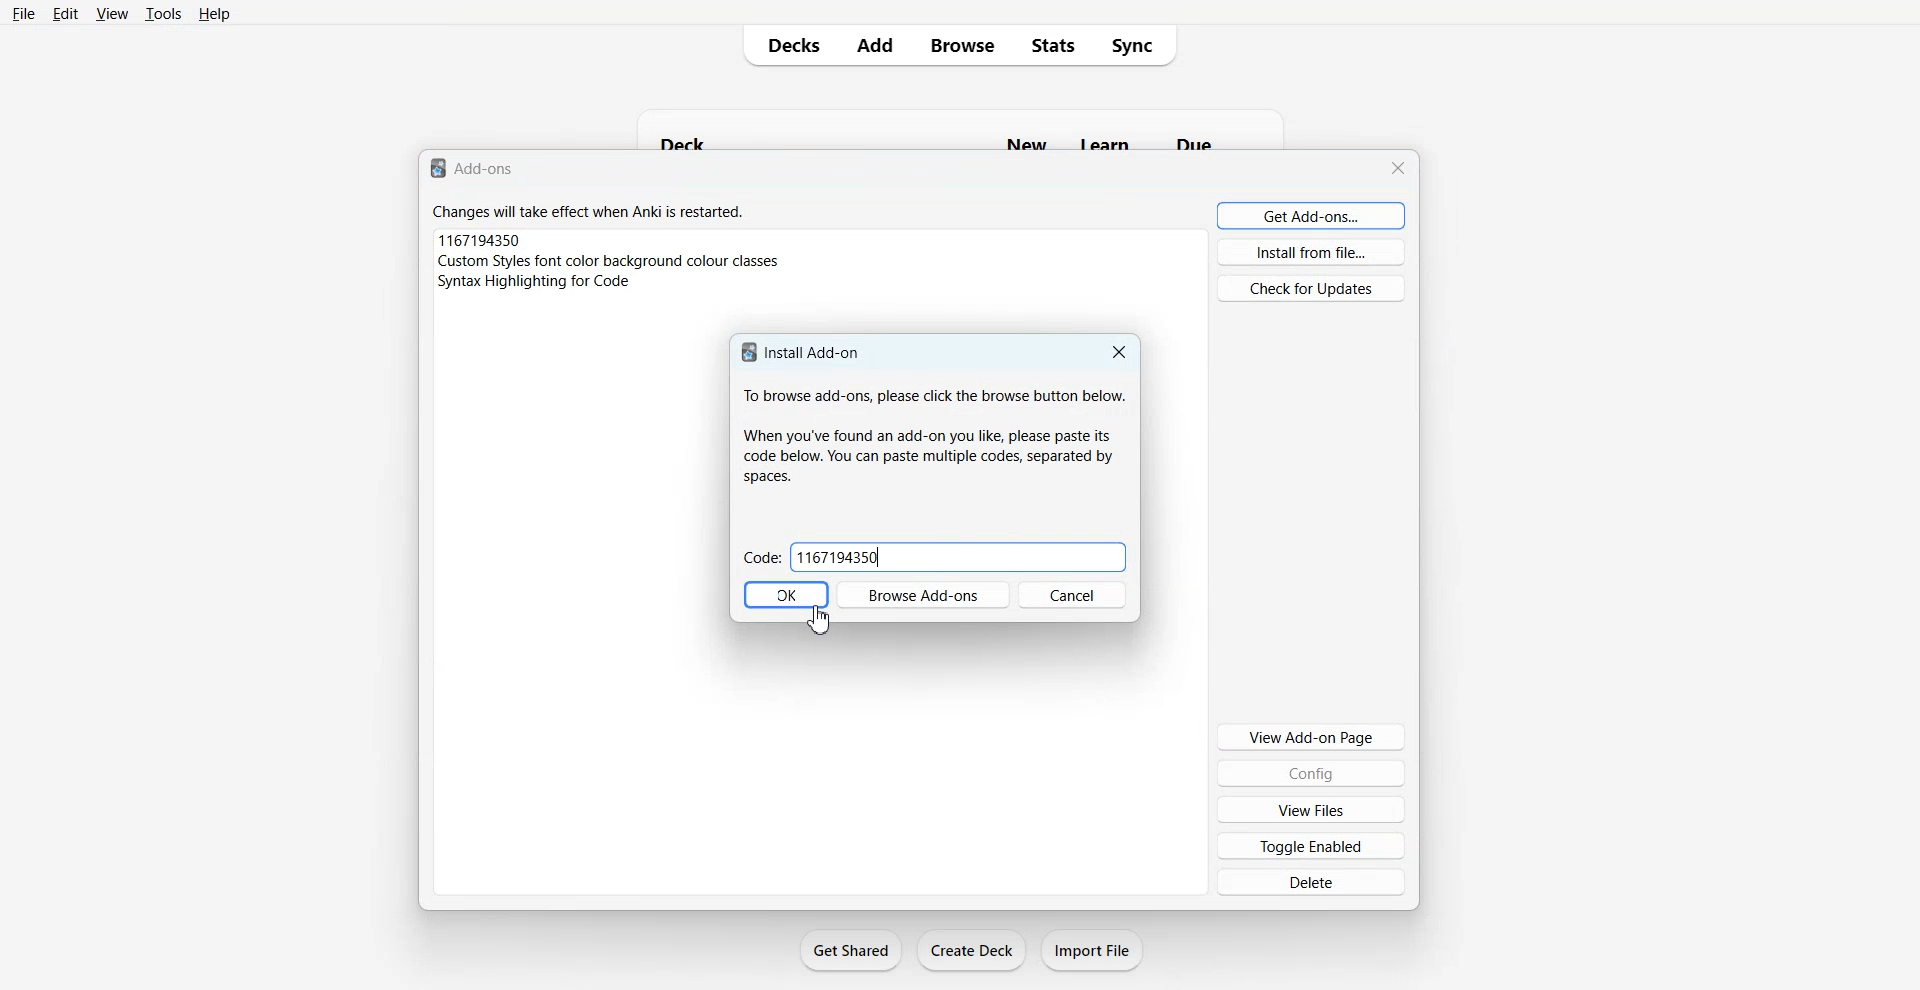 The width and height of the screenshot is (1920, 990). What do you see at coordinates (785, 594) in the screenshot?
I see `OK` at bounding box center [785, 594].